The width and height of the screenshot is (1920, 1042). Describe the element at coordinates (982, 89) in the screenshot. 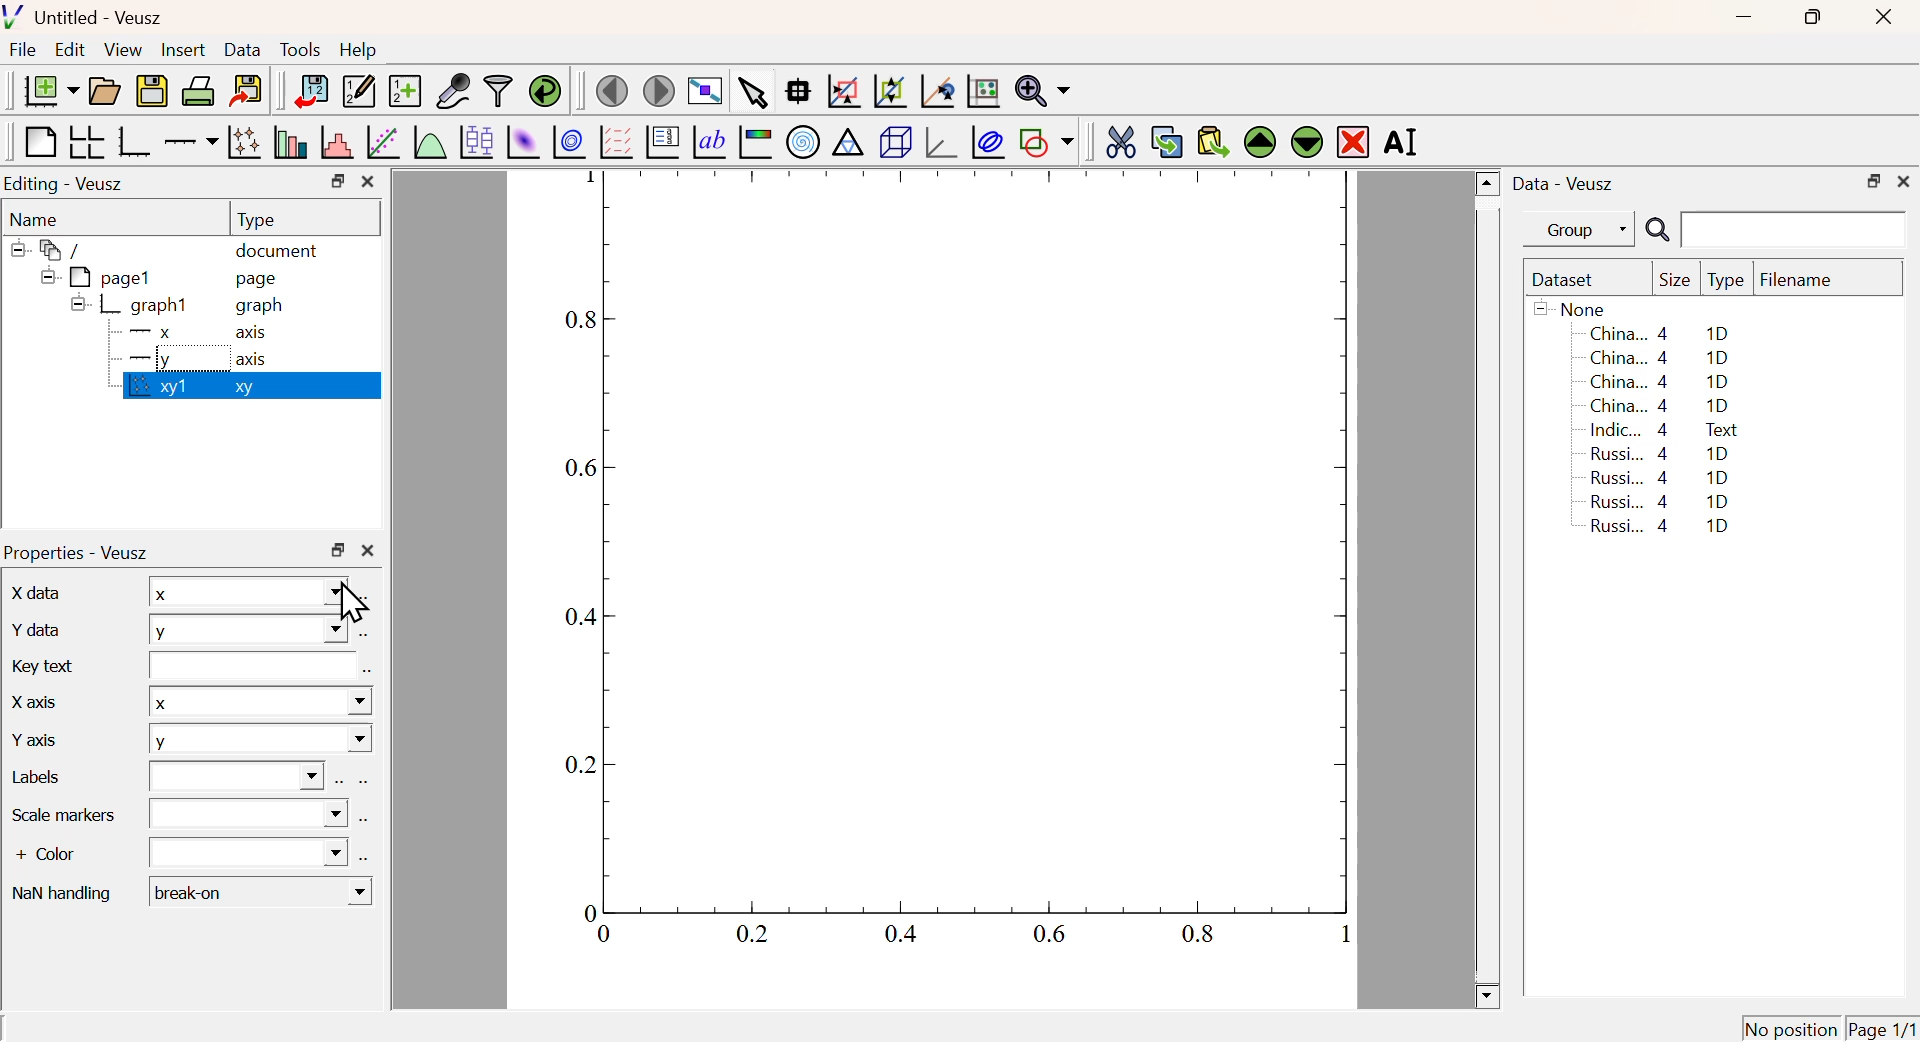

I see `Click to Reset Graph axis` at that location.